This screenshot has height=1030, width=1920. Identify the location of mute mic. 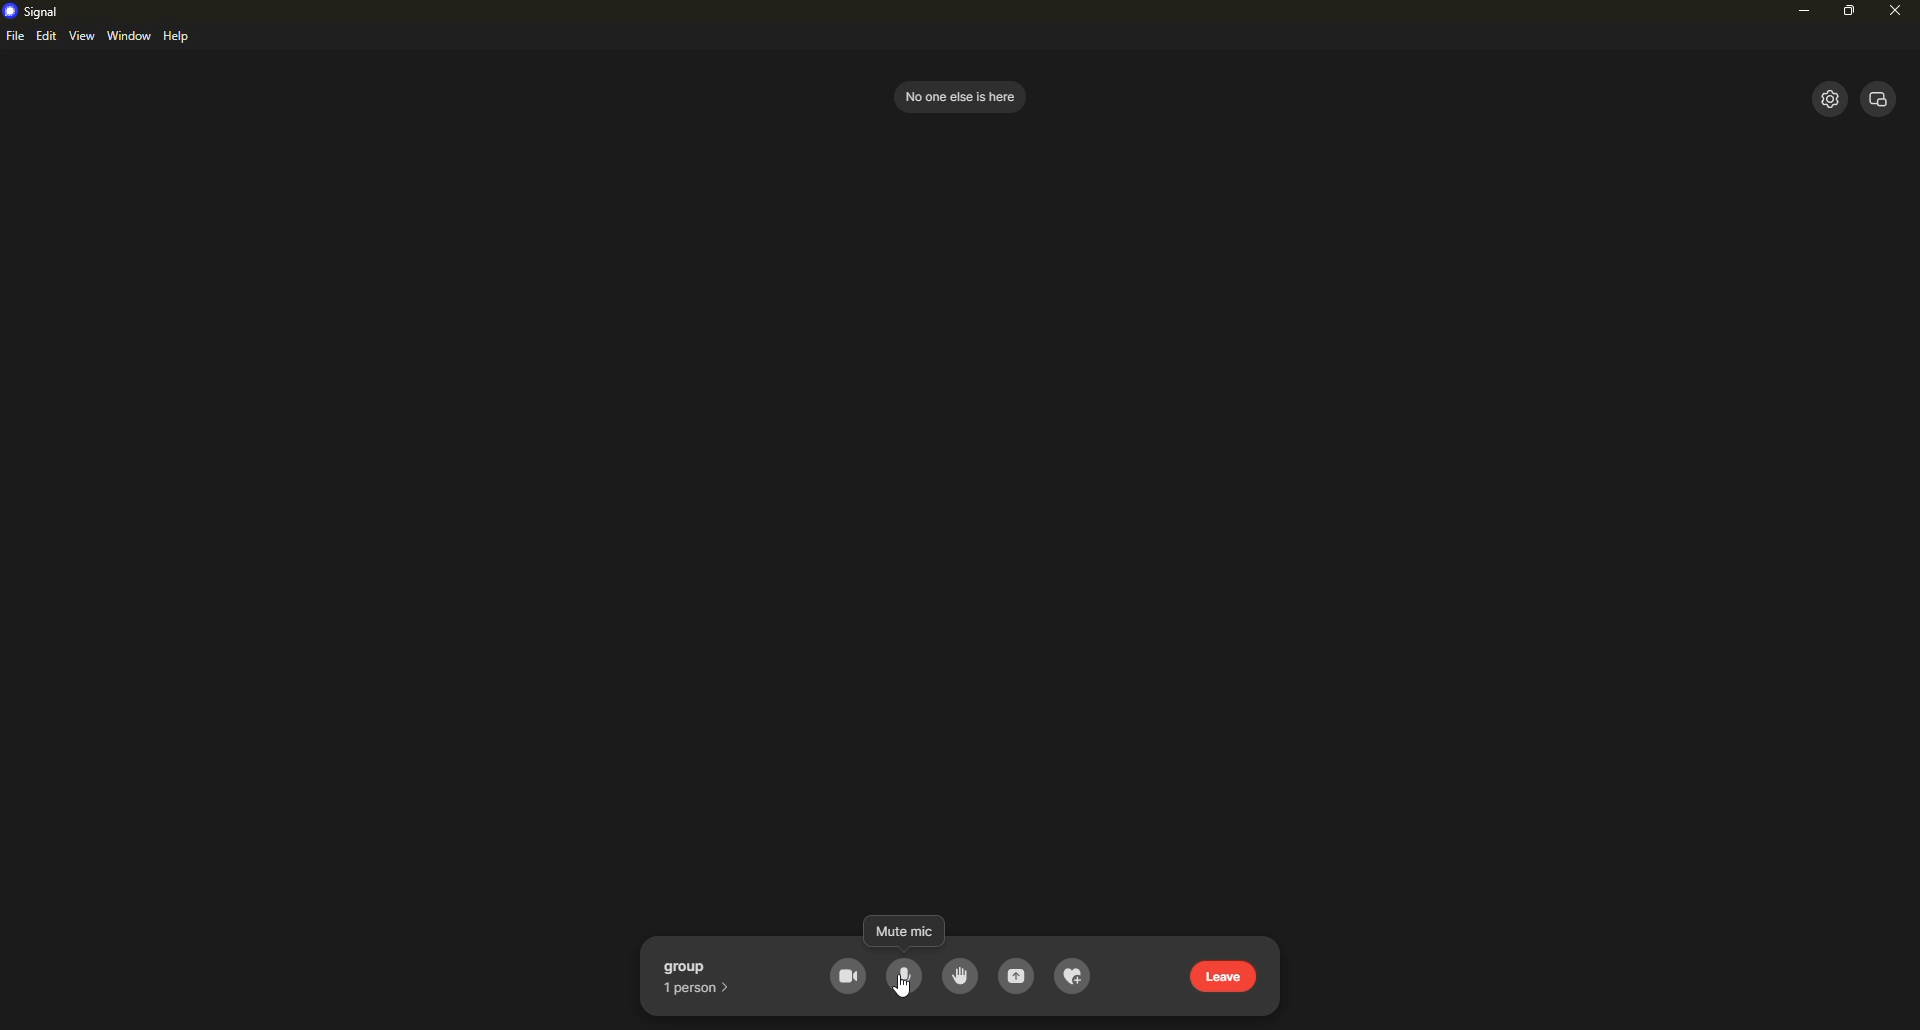
(902, 933).